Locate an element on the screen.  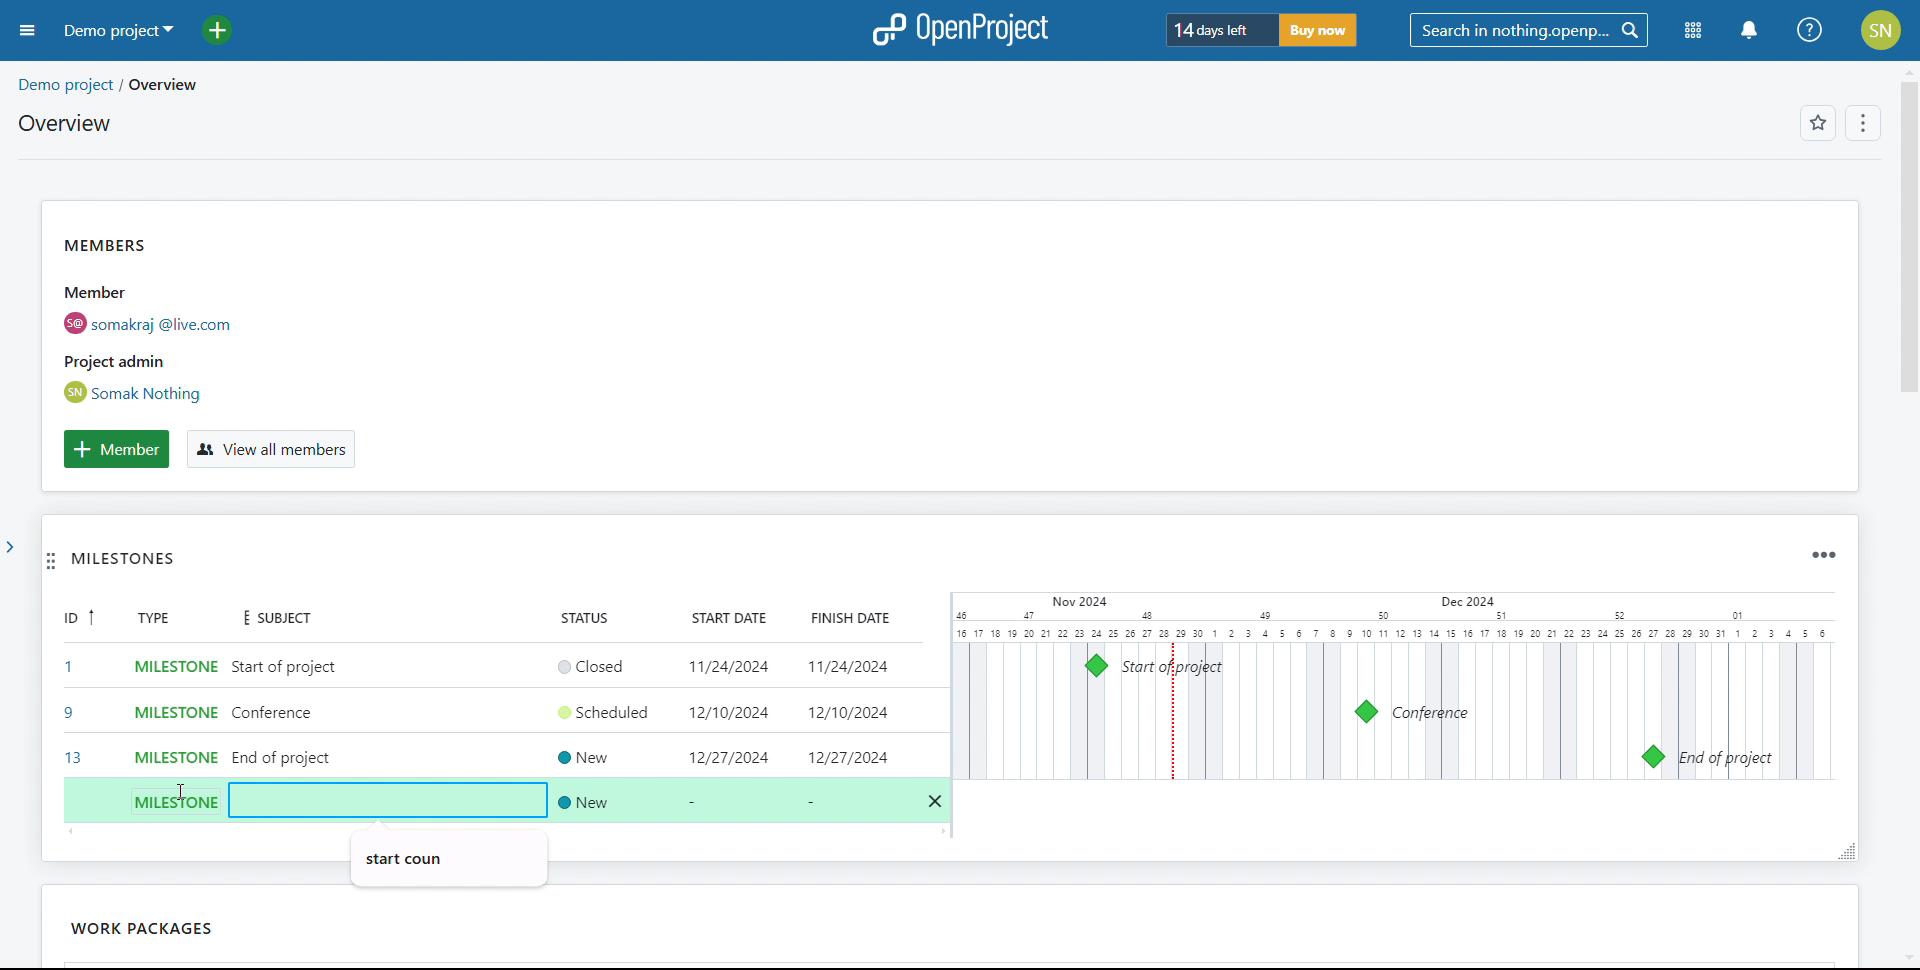
cursor is located at coordinates (181, 794).